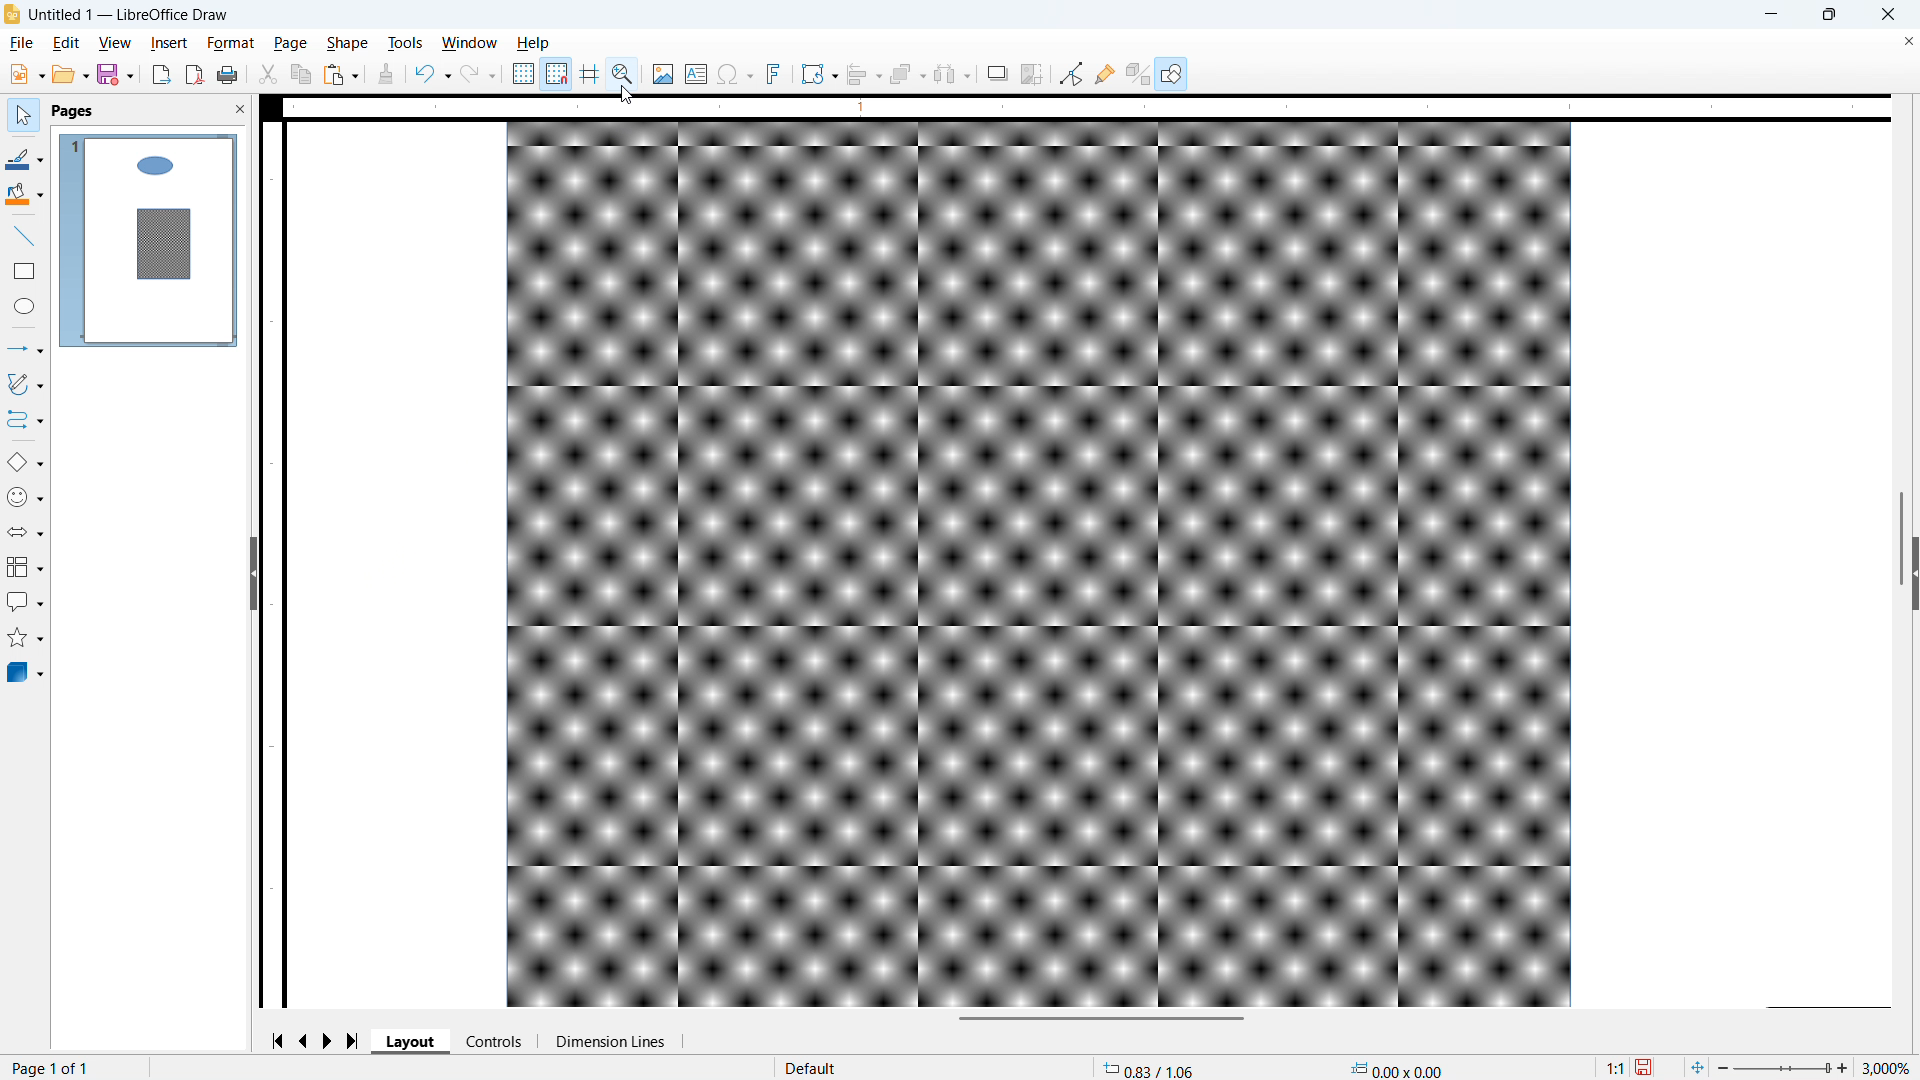 The width and height of the screenshot is (1920, 1080). Describe the element at coordinates (1071, 74) in the screenshot. I see `Toggle point edit mode ` at that location.